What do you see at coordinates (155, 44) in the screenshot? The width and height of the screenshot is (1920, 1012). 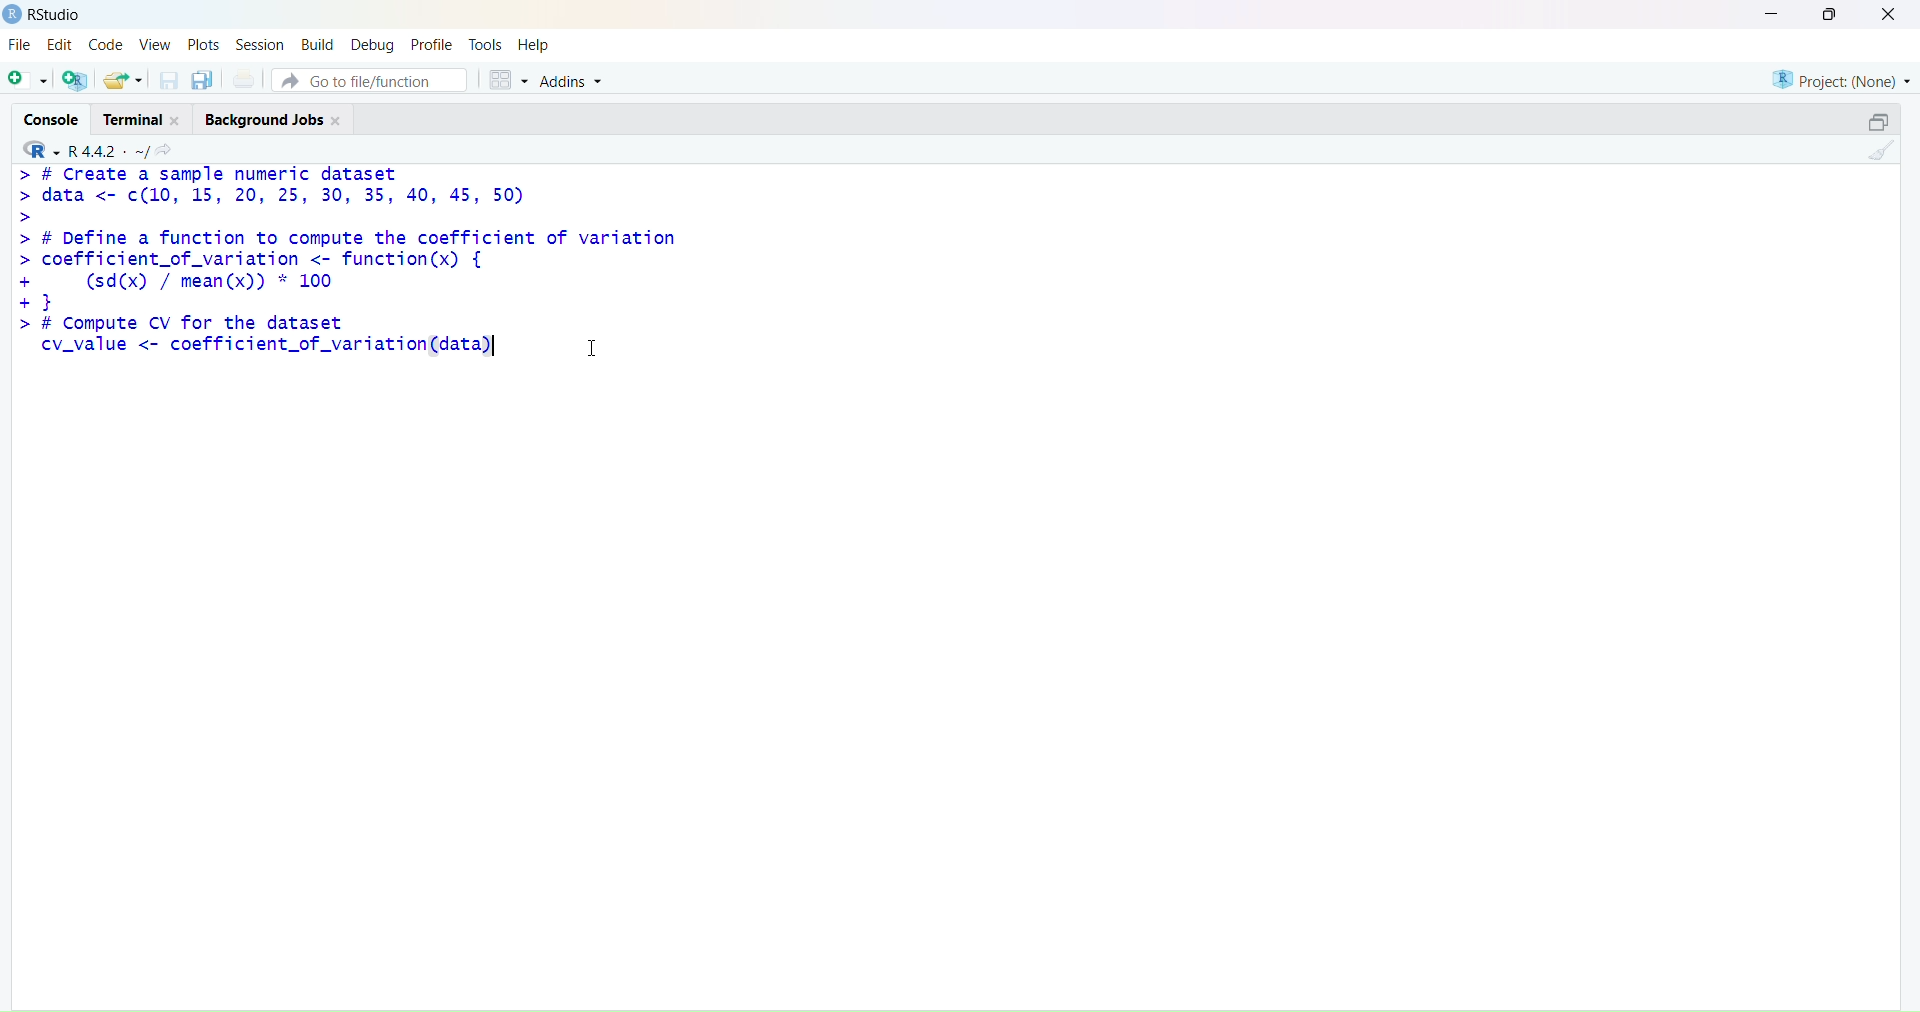 I see `view` at bounding box center [155, 44].